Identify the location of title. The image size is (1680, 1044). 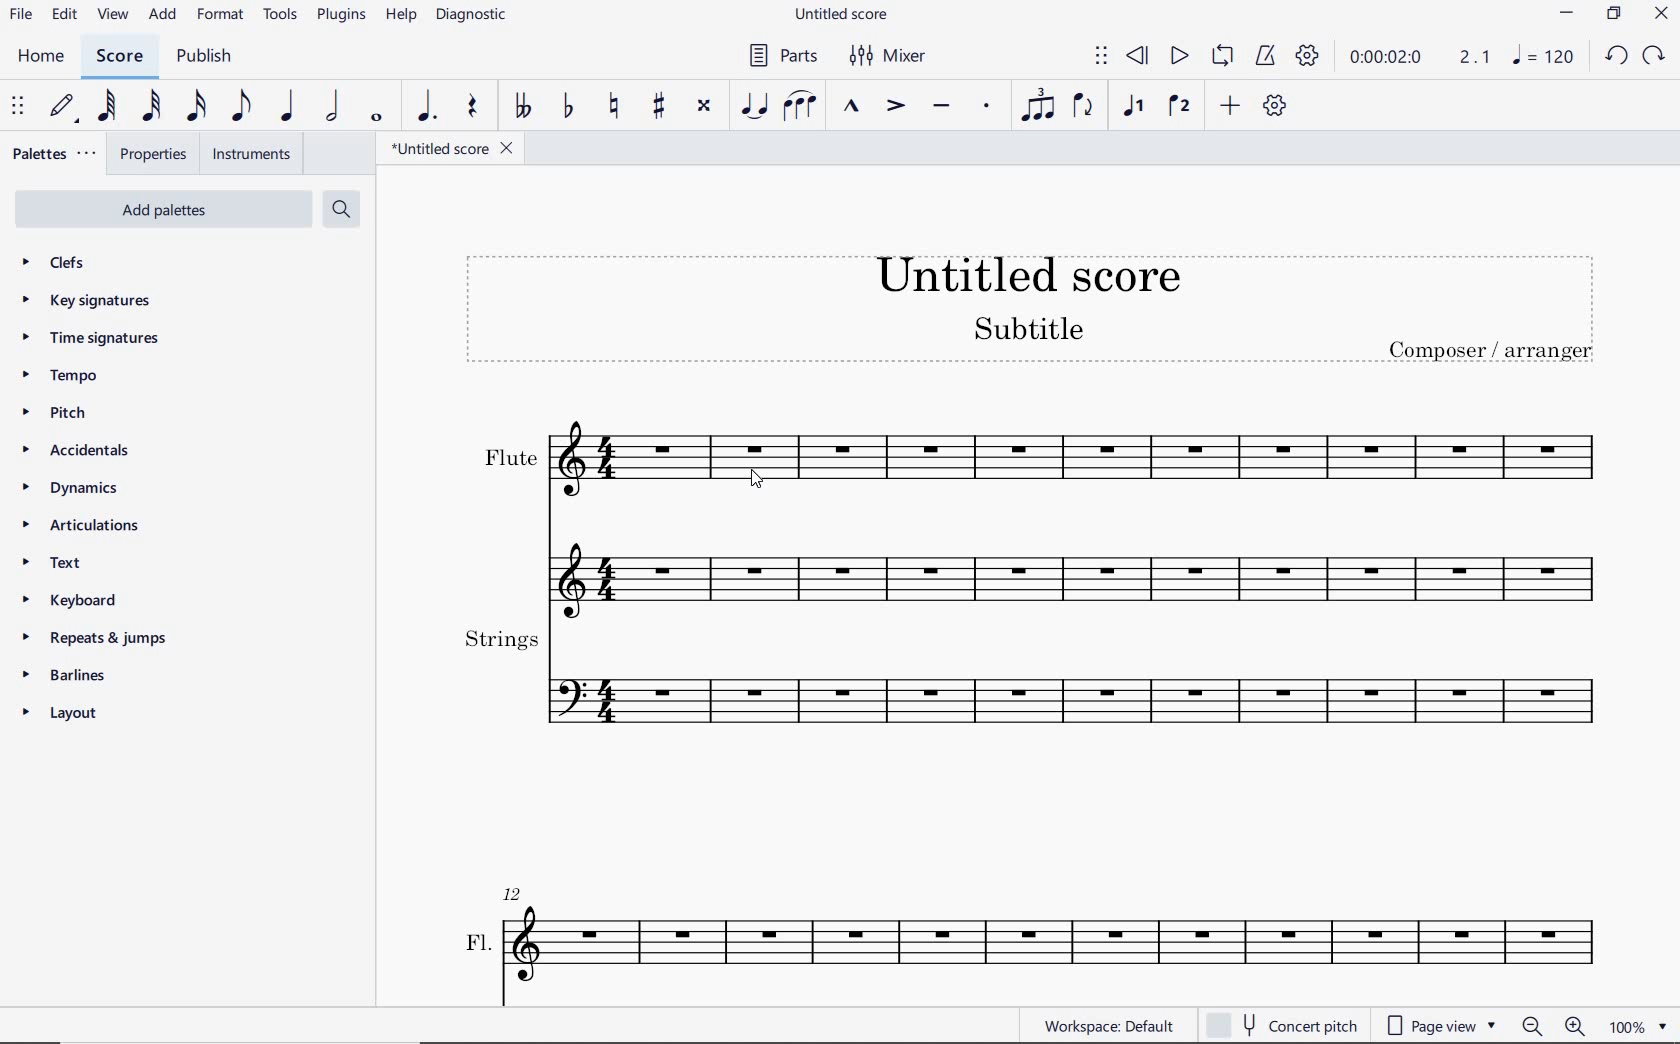
(1031, 310).